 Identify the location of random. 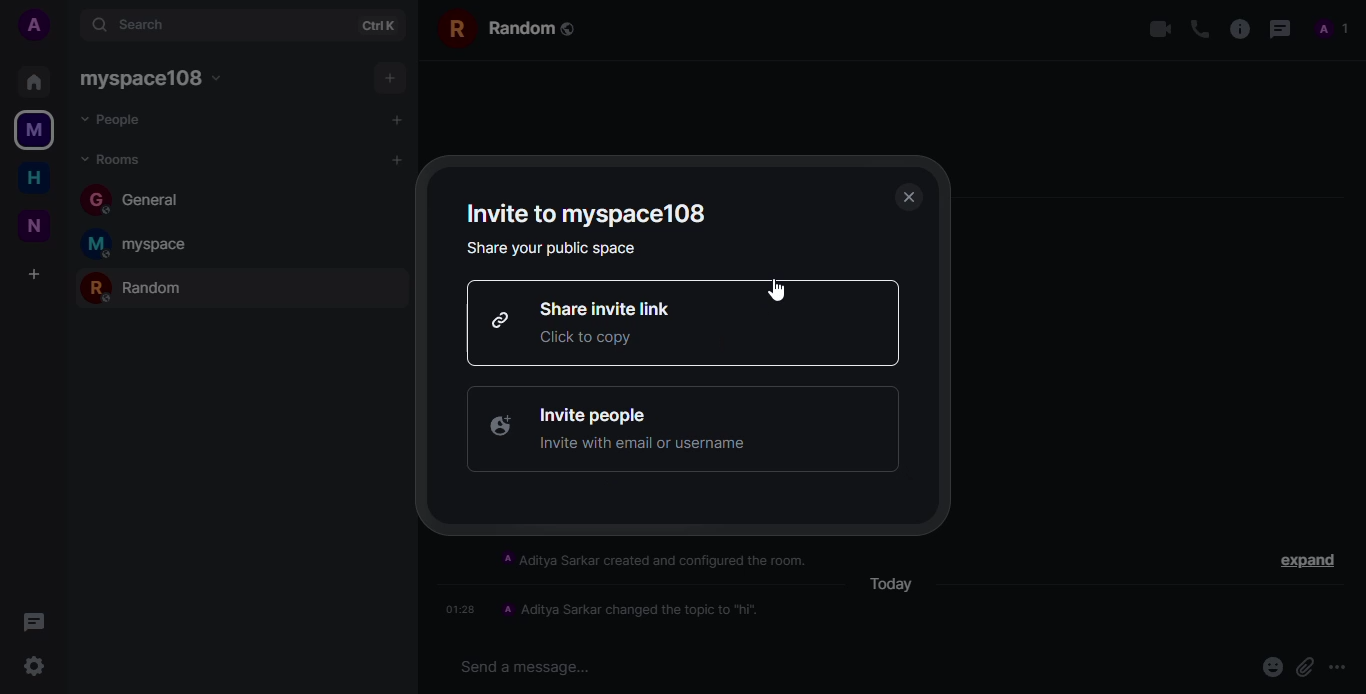
(140, 287).